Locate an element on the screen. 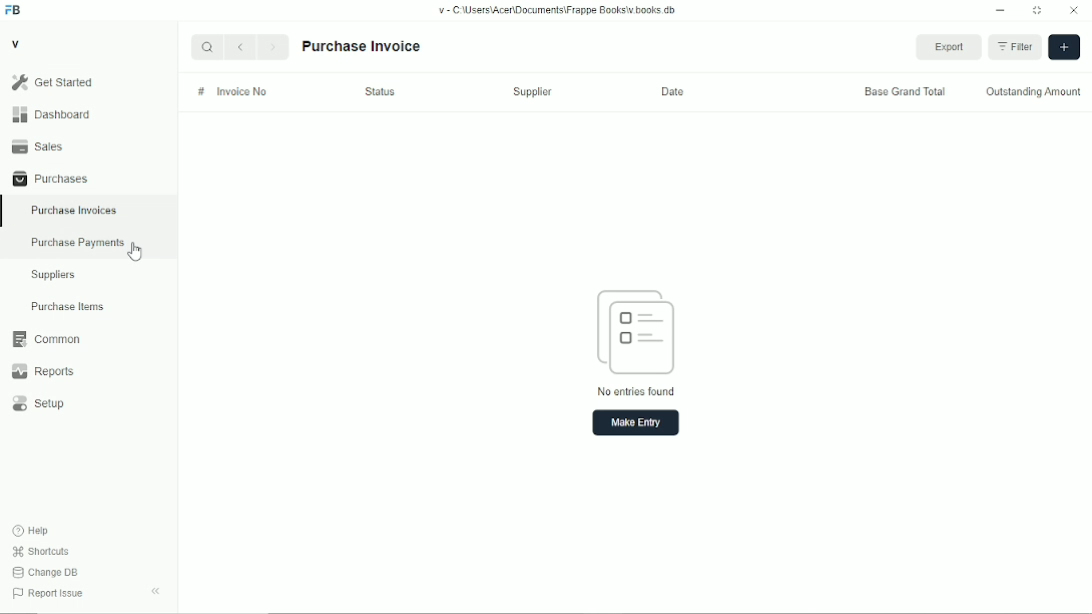  Make Entry is located at coordinates (636, 423).